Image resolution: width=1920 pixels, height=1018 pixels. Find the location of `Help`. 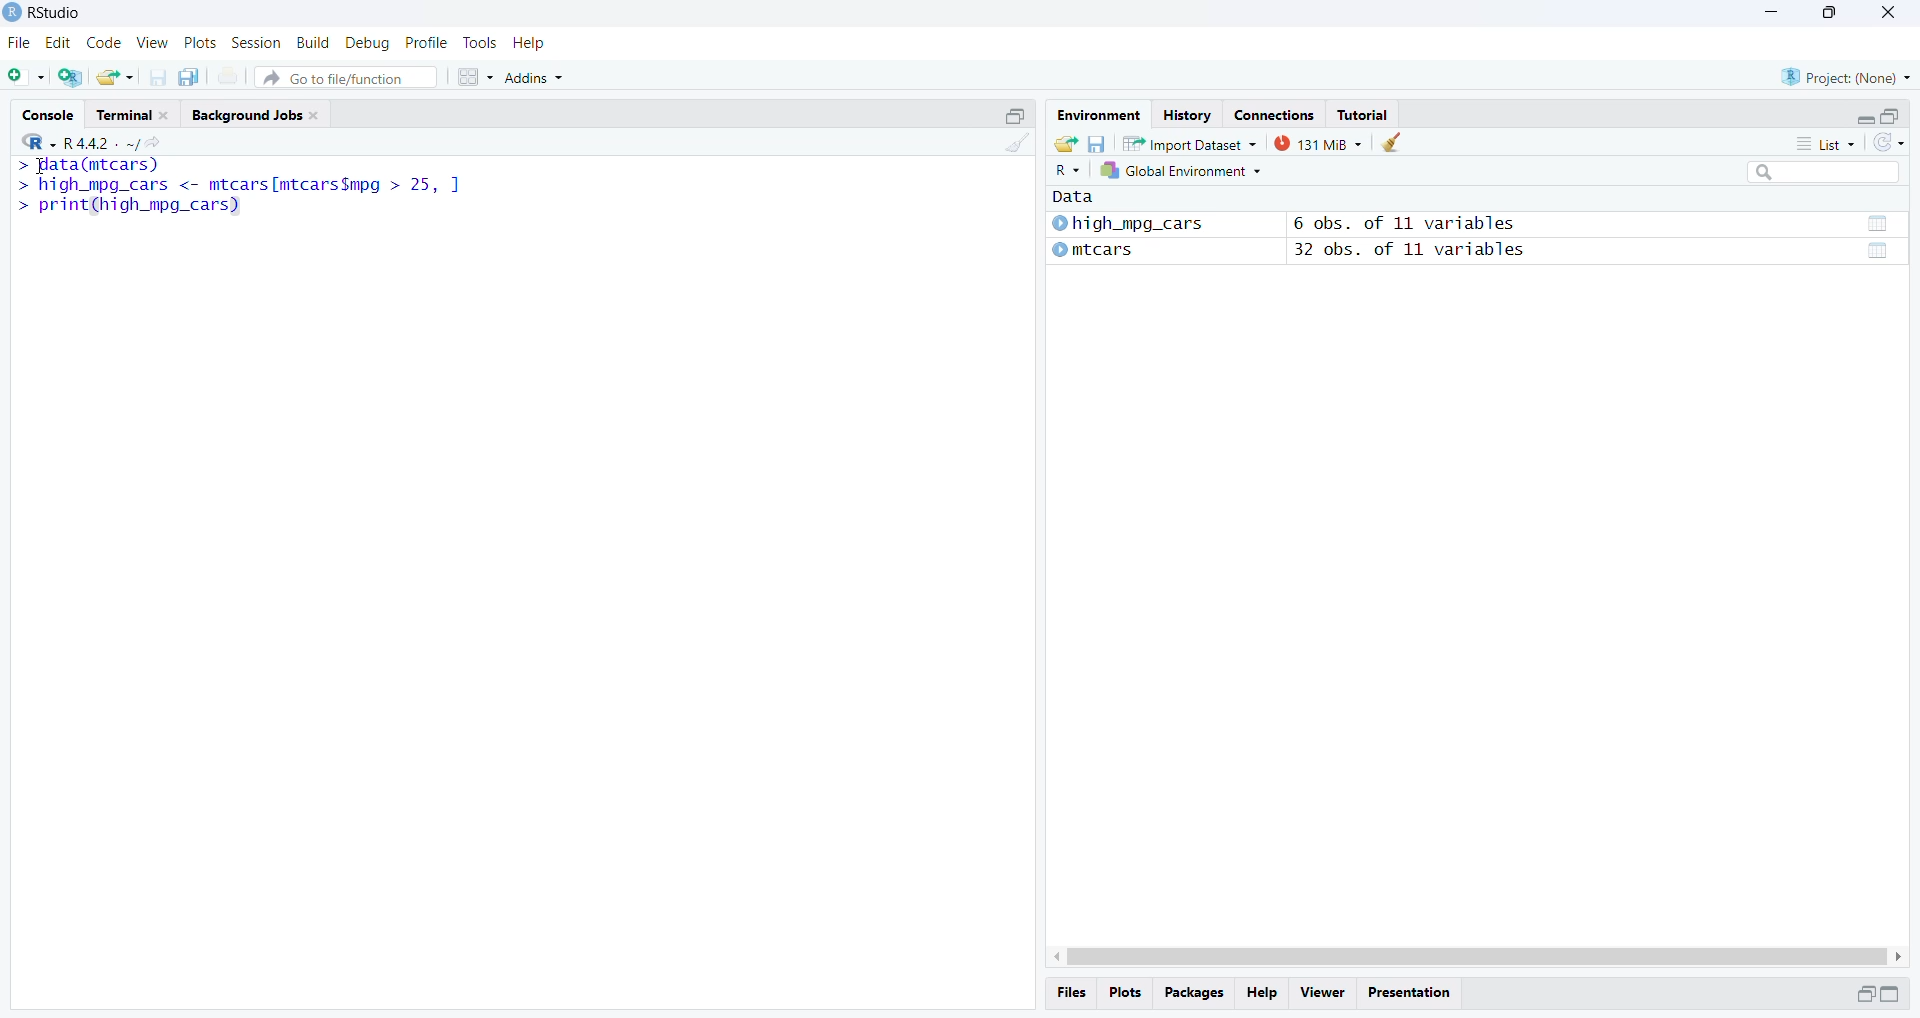

Help is located at coordinates (528, 42).